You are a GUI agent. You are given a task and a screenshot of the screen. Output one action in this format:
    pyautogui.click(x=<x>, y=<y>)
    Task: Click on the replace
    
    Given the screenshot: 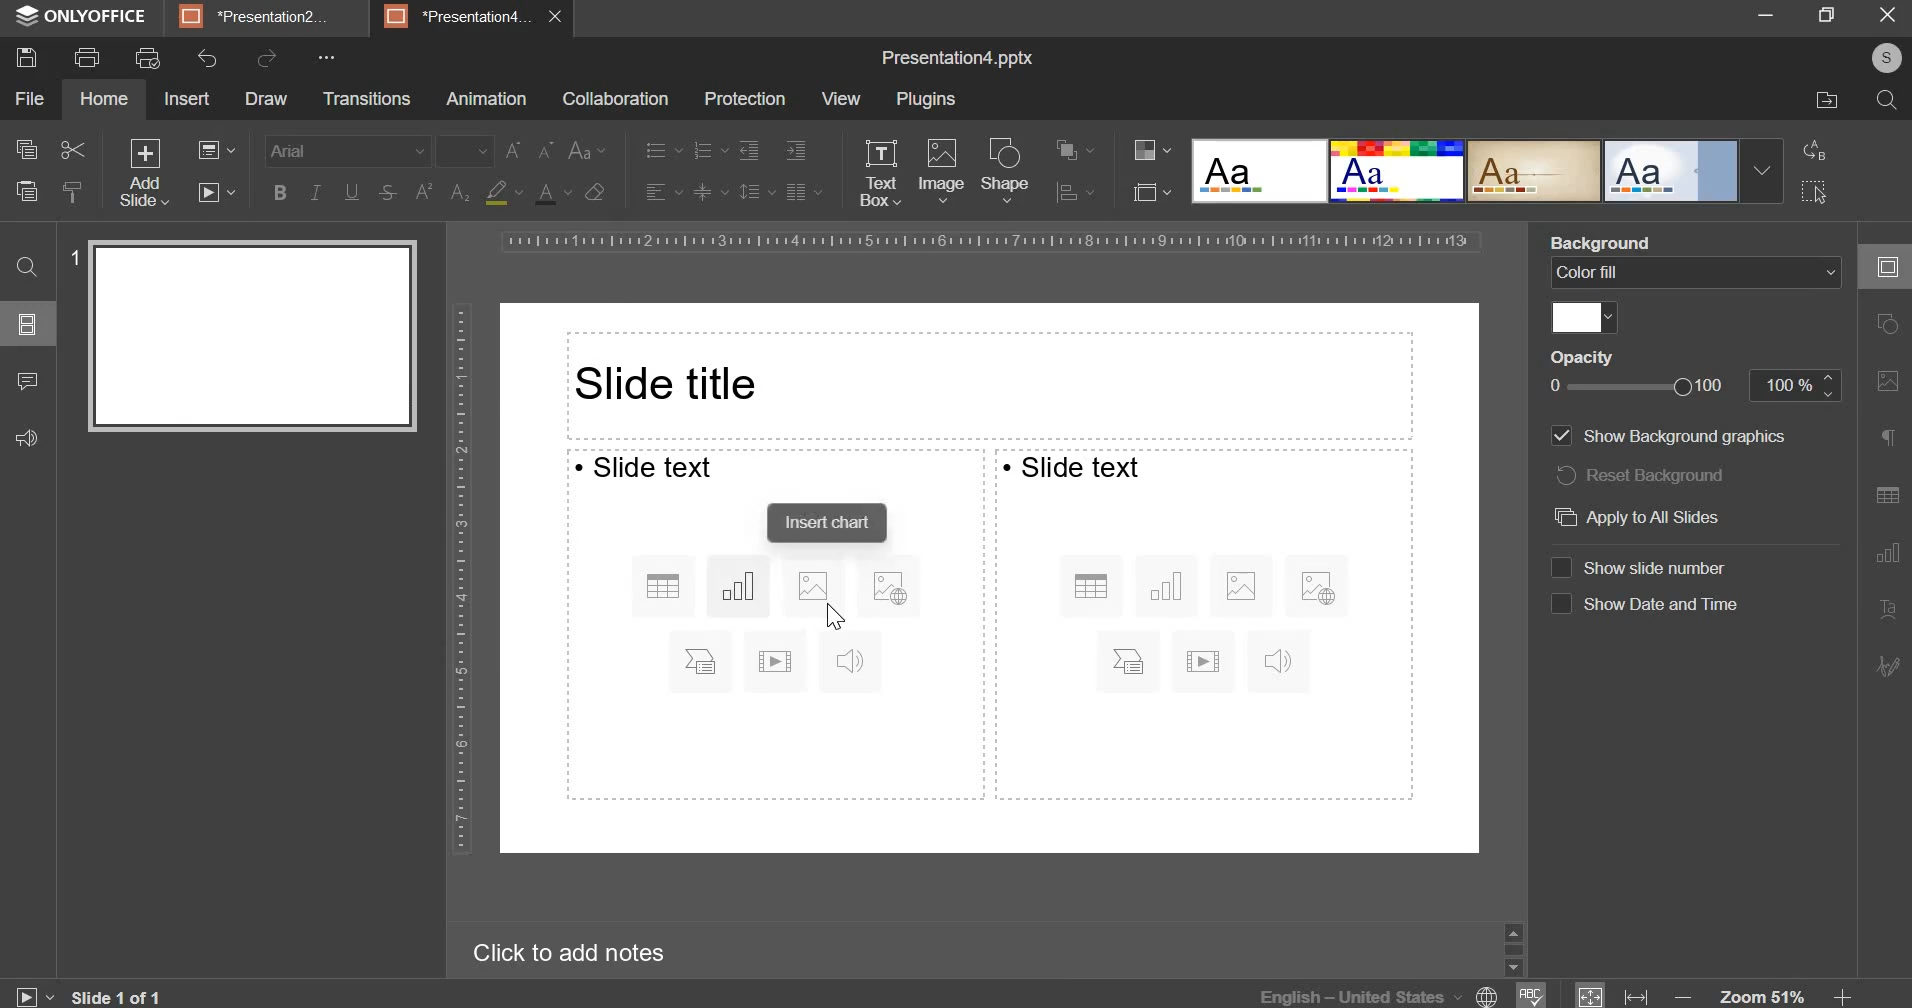 What is the action you would take?
    pyautogui.click(x=1815, y=150)
    